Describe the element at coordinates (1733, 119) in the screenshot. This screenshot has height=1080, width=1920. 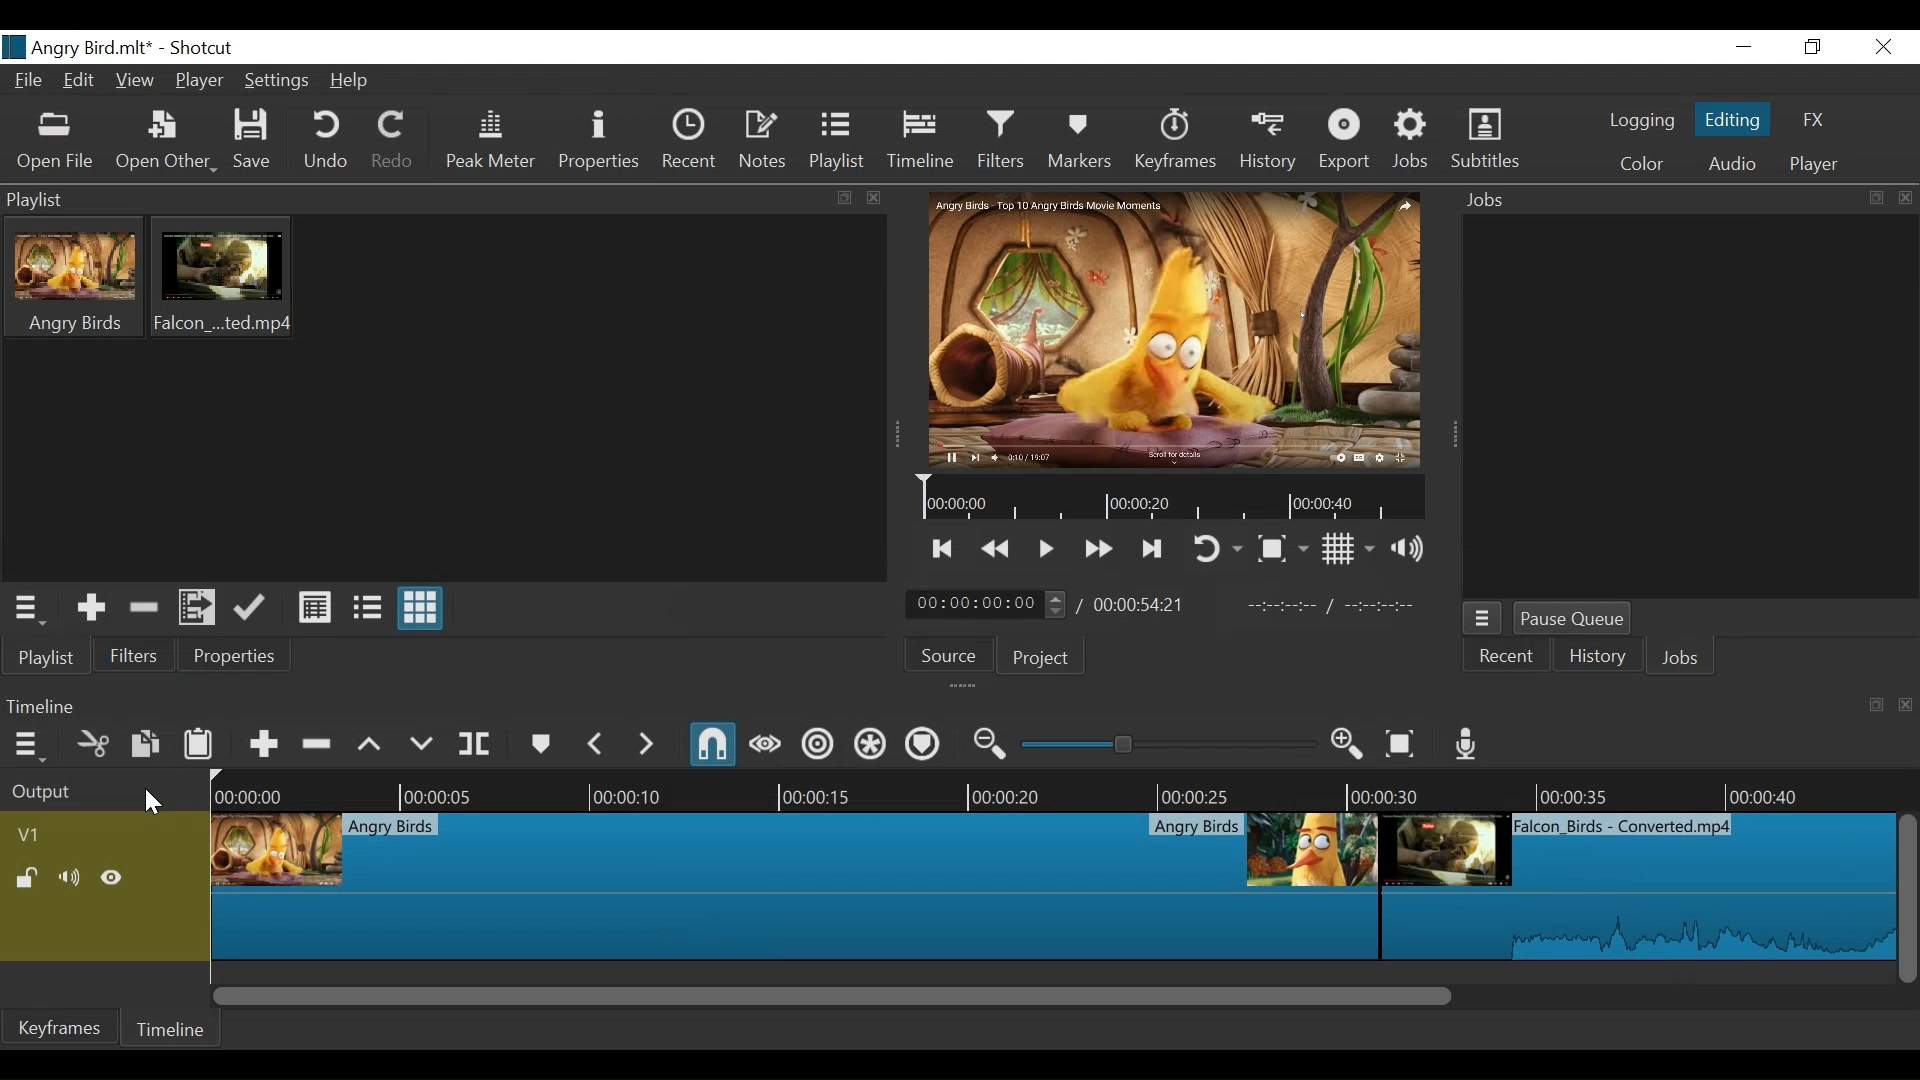
I see `Editing` at that location.